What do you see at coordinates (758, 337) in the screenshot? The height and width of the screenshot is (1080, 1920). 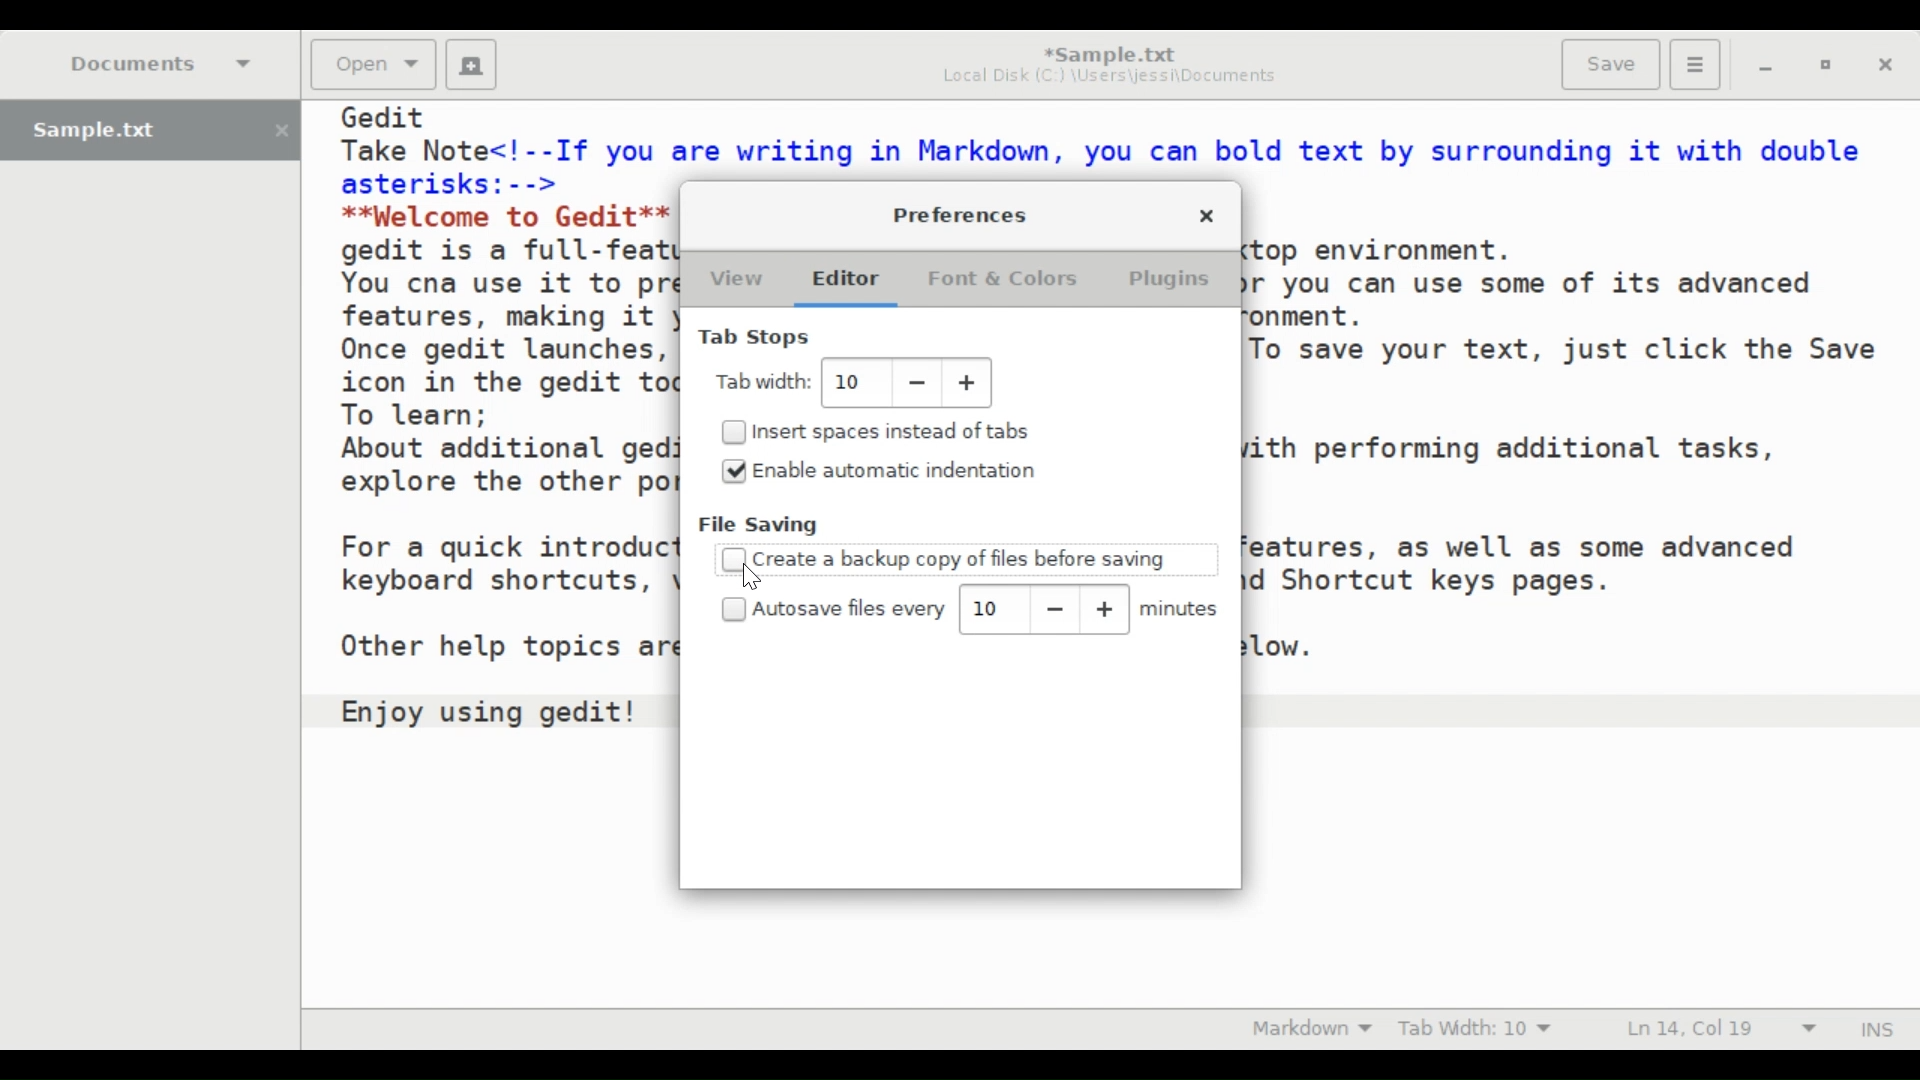 I see `Tab Stops` at bounding box center [758, 337].